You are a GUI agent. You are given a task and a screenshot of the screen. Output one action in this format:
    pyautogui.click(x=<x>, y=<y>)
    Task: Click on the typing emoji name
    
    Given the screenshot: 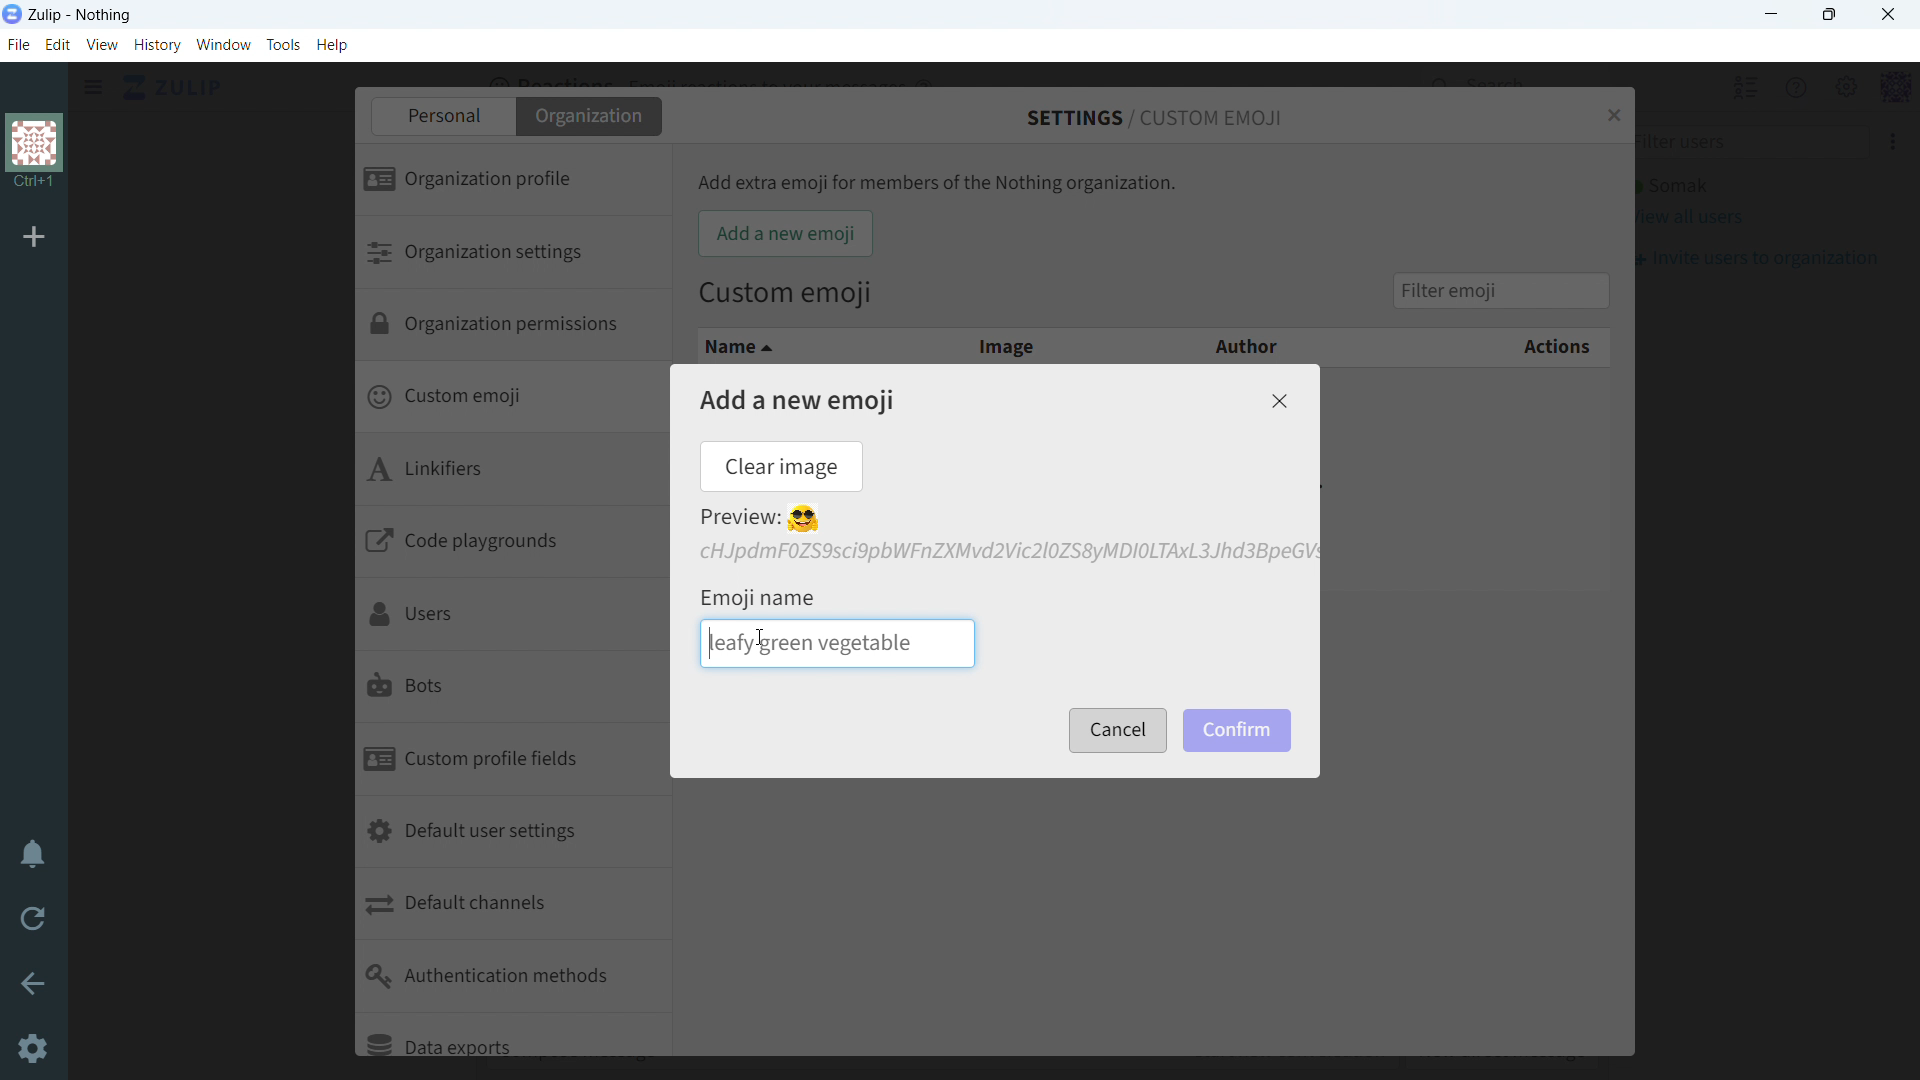 What is the action you would take?
    pyautogui.click(x=836, y=643)
    